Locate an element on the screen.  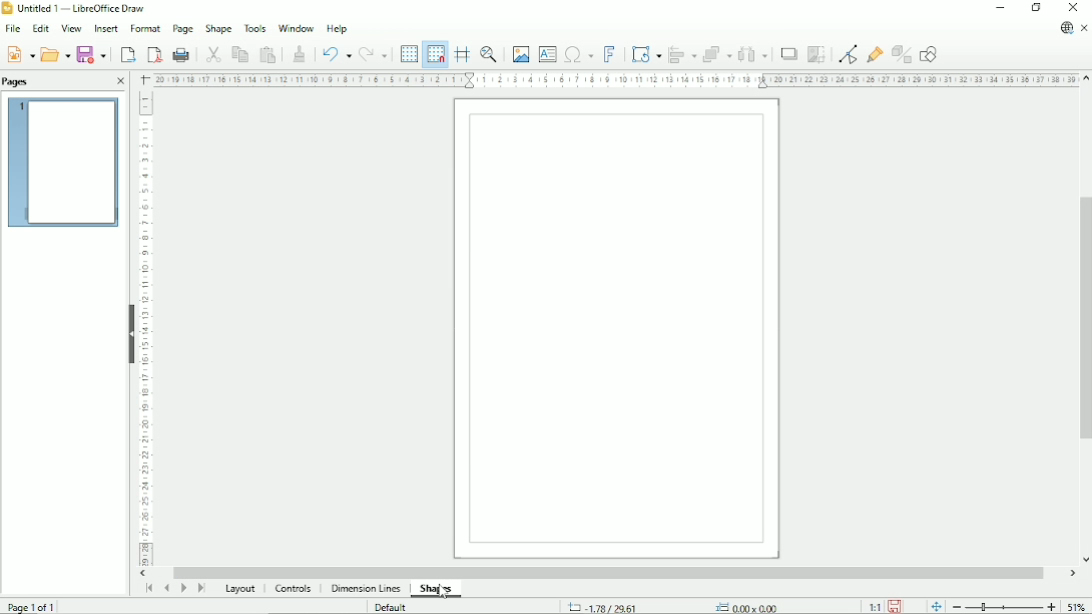
Insert is located at coordinates (107, 28).